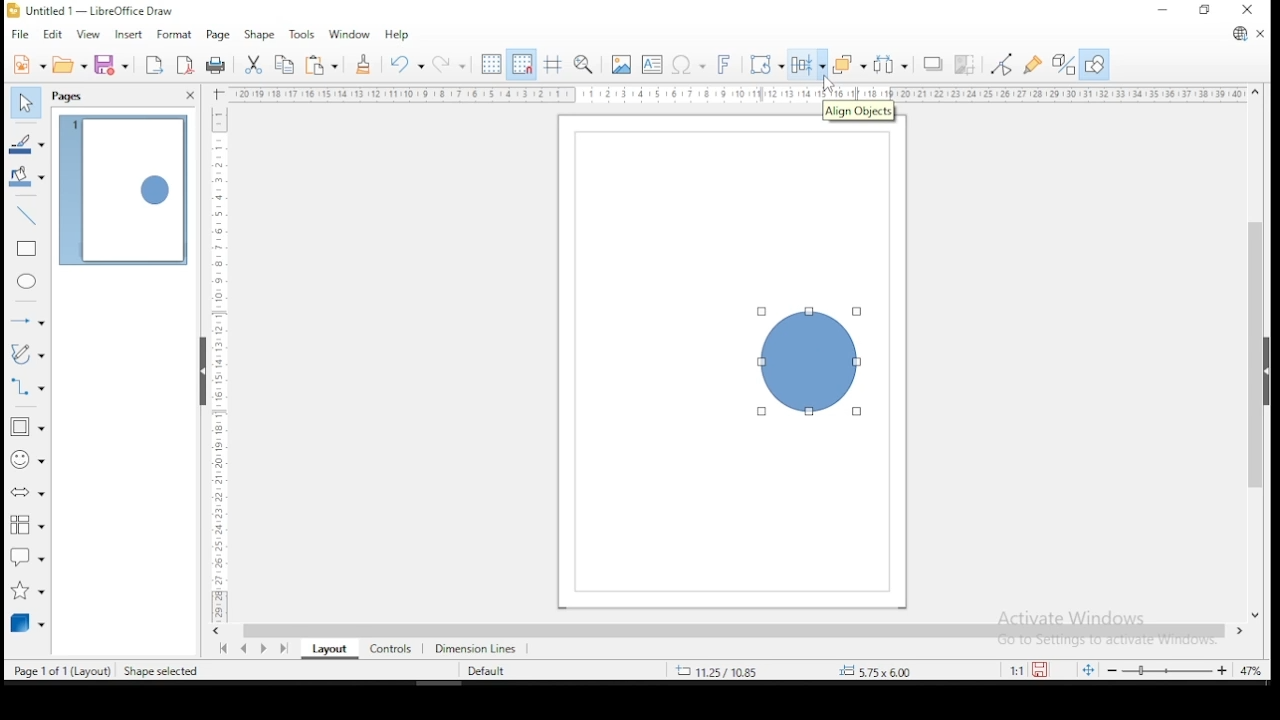 The width and height of the screenshot is (1280, 720). Describe the element at coordinates (1000, 64) in the screenshot. I see `toggle point edit mode` at that location.